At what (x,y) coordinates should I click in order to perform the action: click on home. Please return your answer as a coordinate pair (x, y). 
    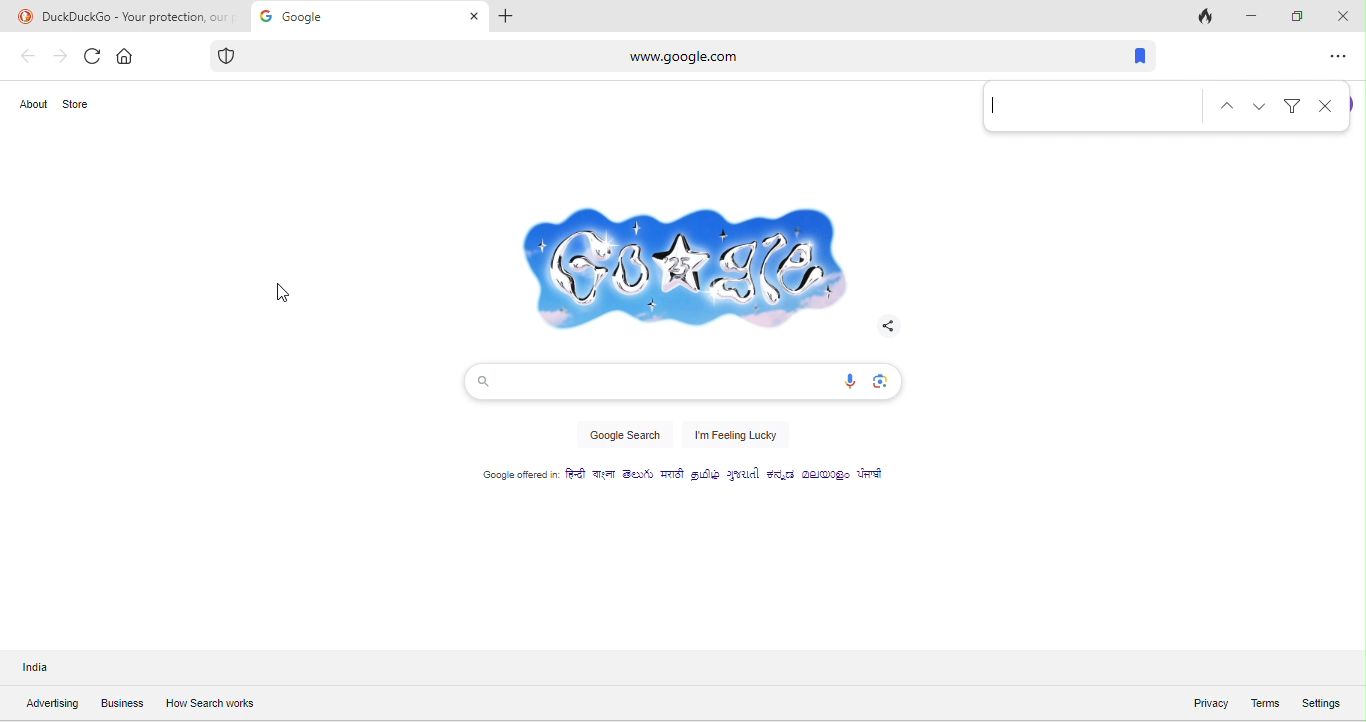
    Looking at the image, I should click on (127, 54).